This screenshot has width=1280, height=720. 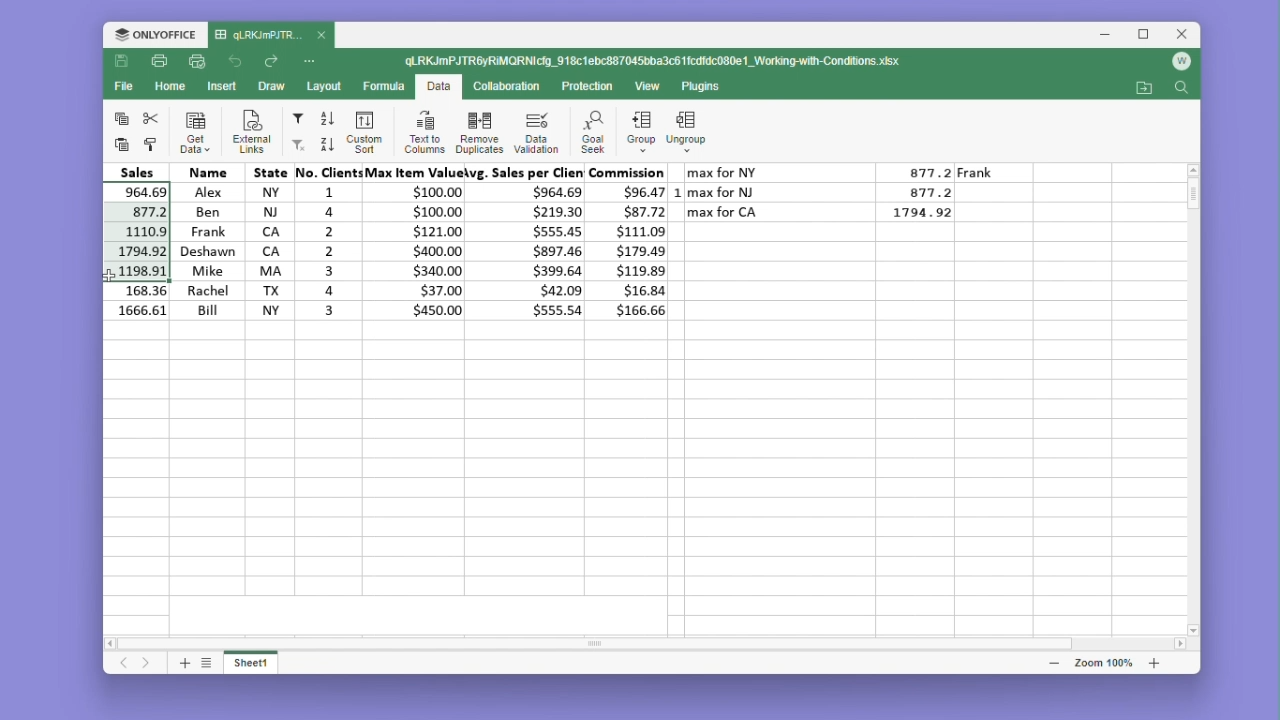 What do you see at coordinates (297, 119) in the screenshot?
I see `Filter` at bounding box center [297, 119].